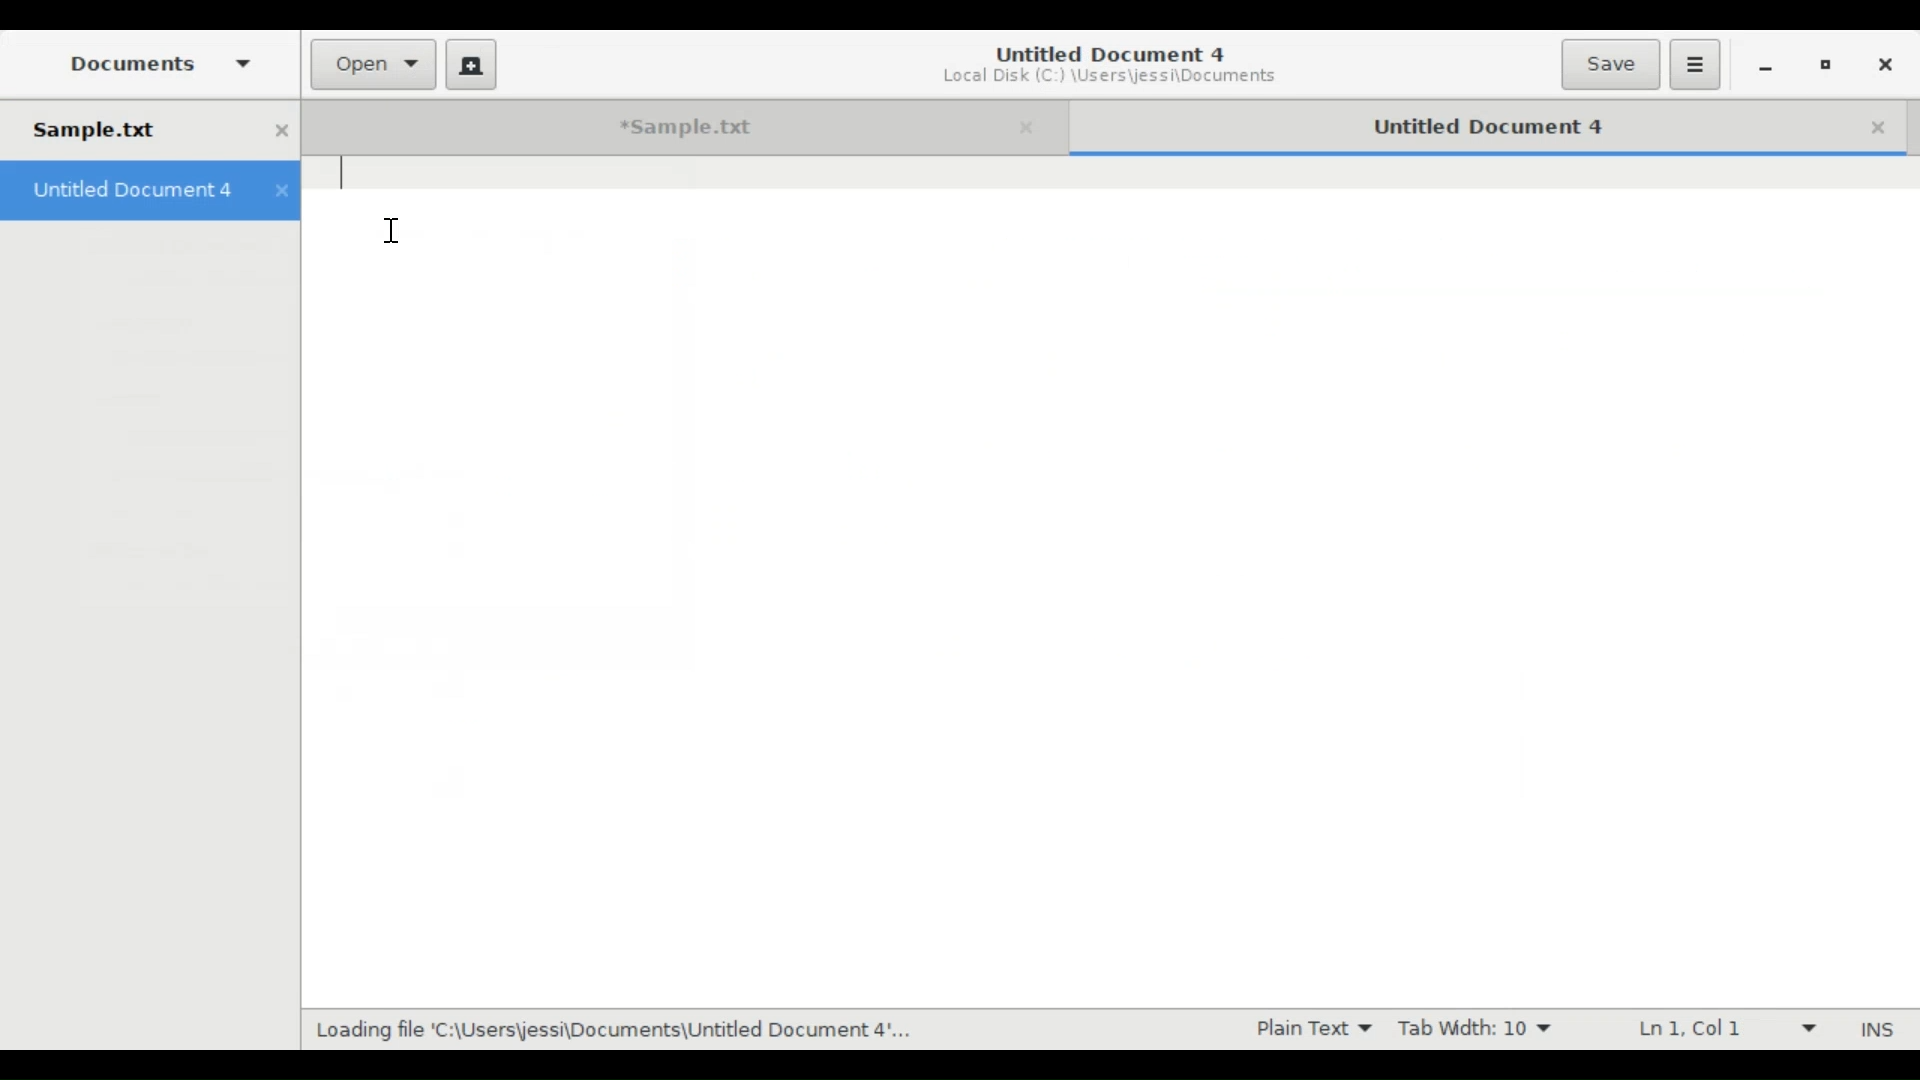 The height and width of the screenshot is (1080, 1920). What do you see at coordinates (1474, 1027) in the screenshot?
I see `Tab Width: 10` at bounding box center [1474, 1027].